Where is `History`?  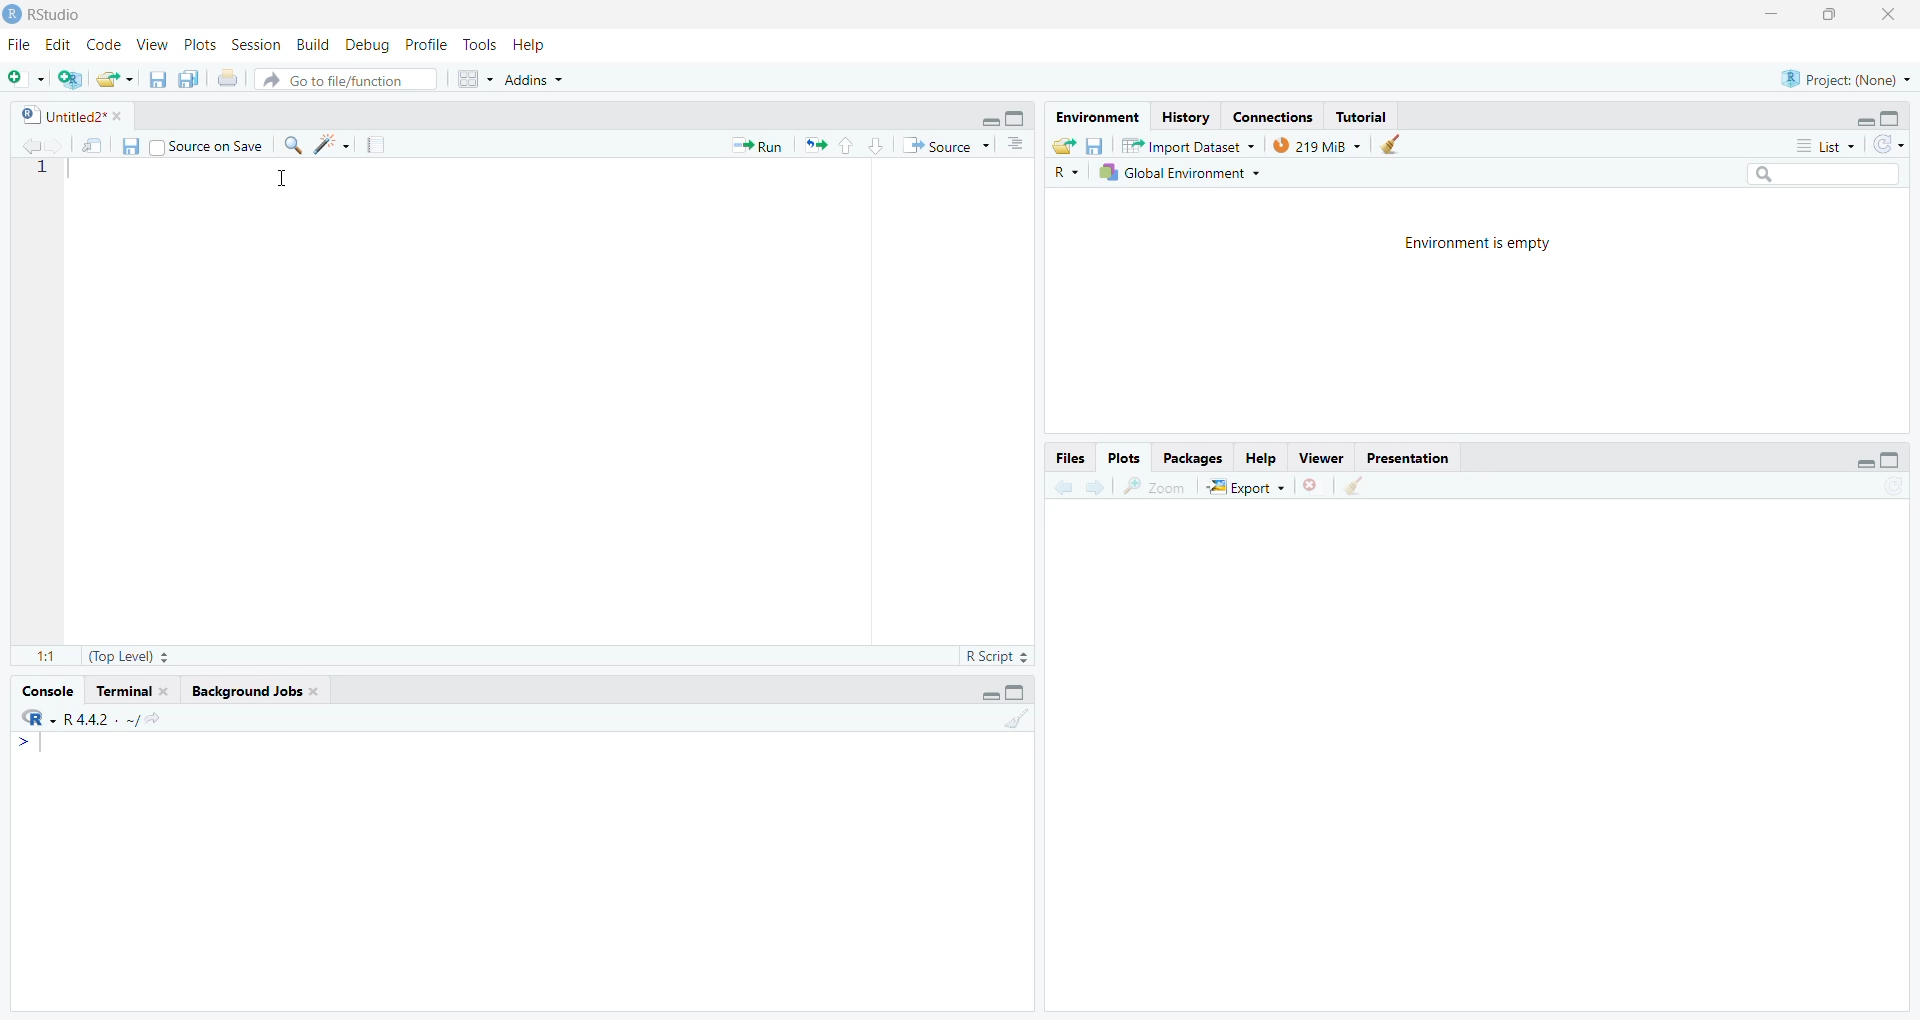 History is located at coordinates (1185, 117).